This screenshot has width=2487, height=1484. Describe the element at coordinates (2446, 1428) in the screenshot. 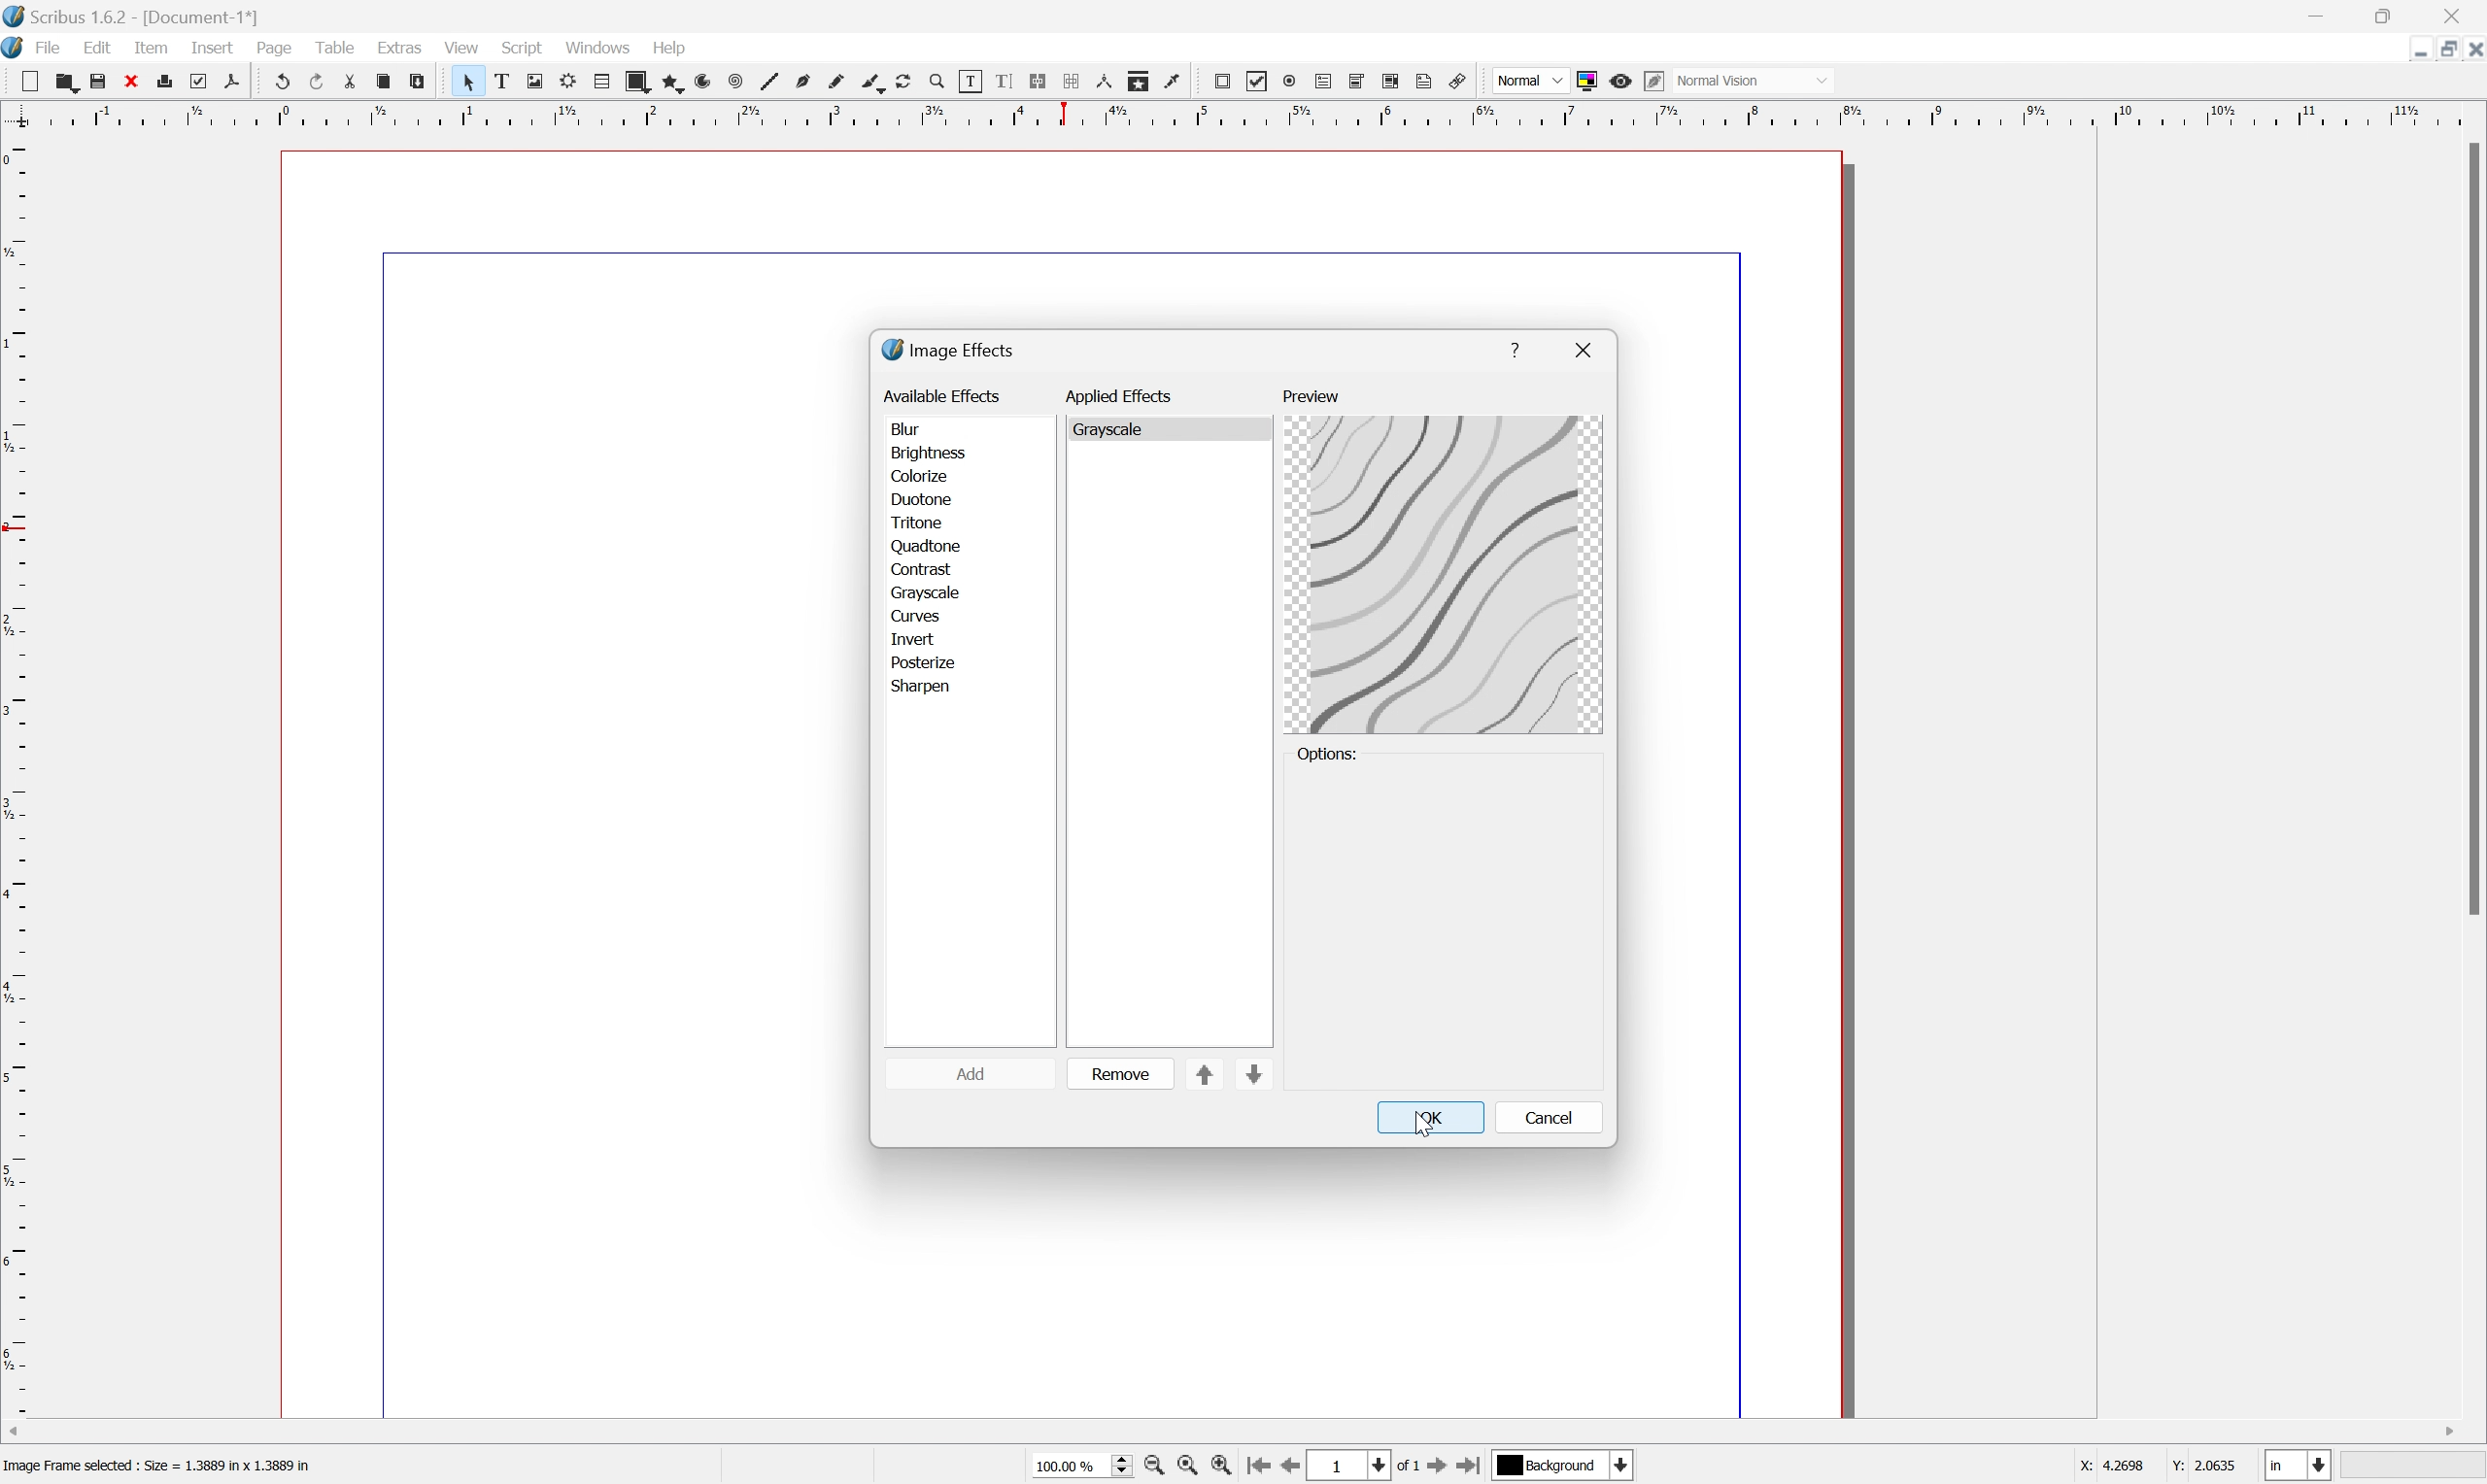

I see `Scroll right` at that location.